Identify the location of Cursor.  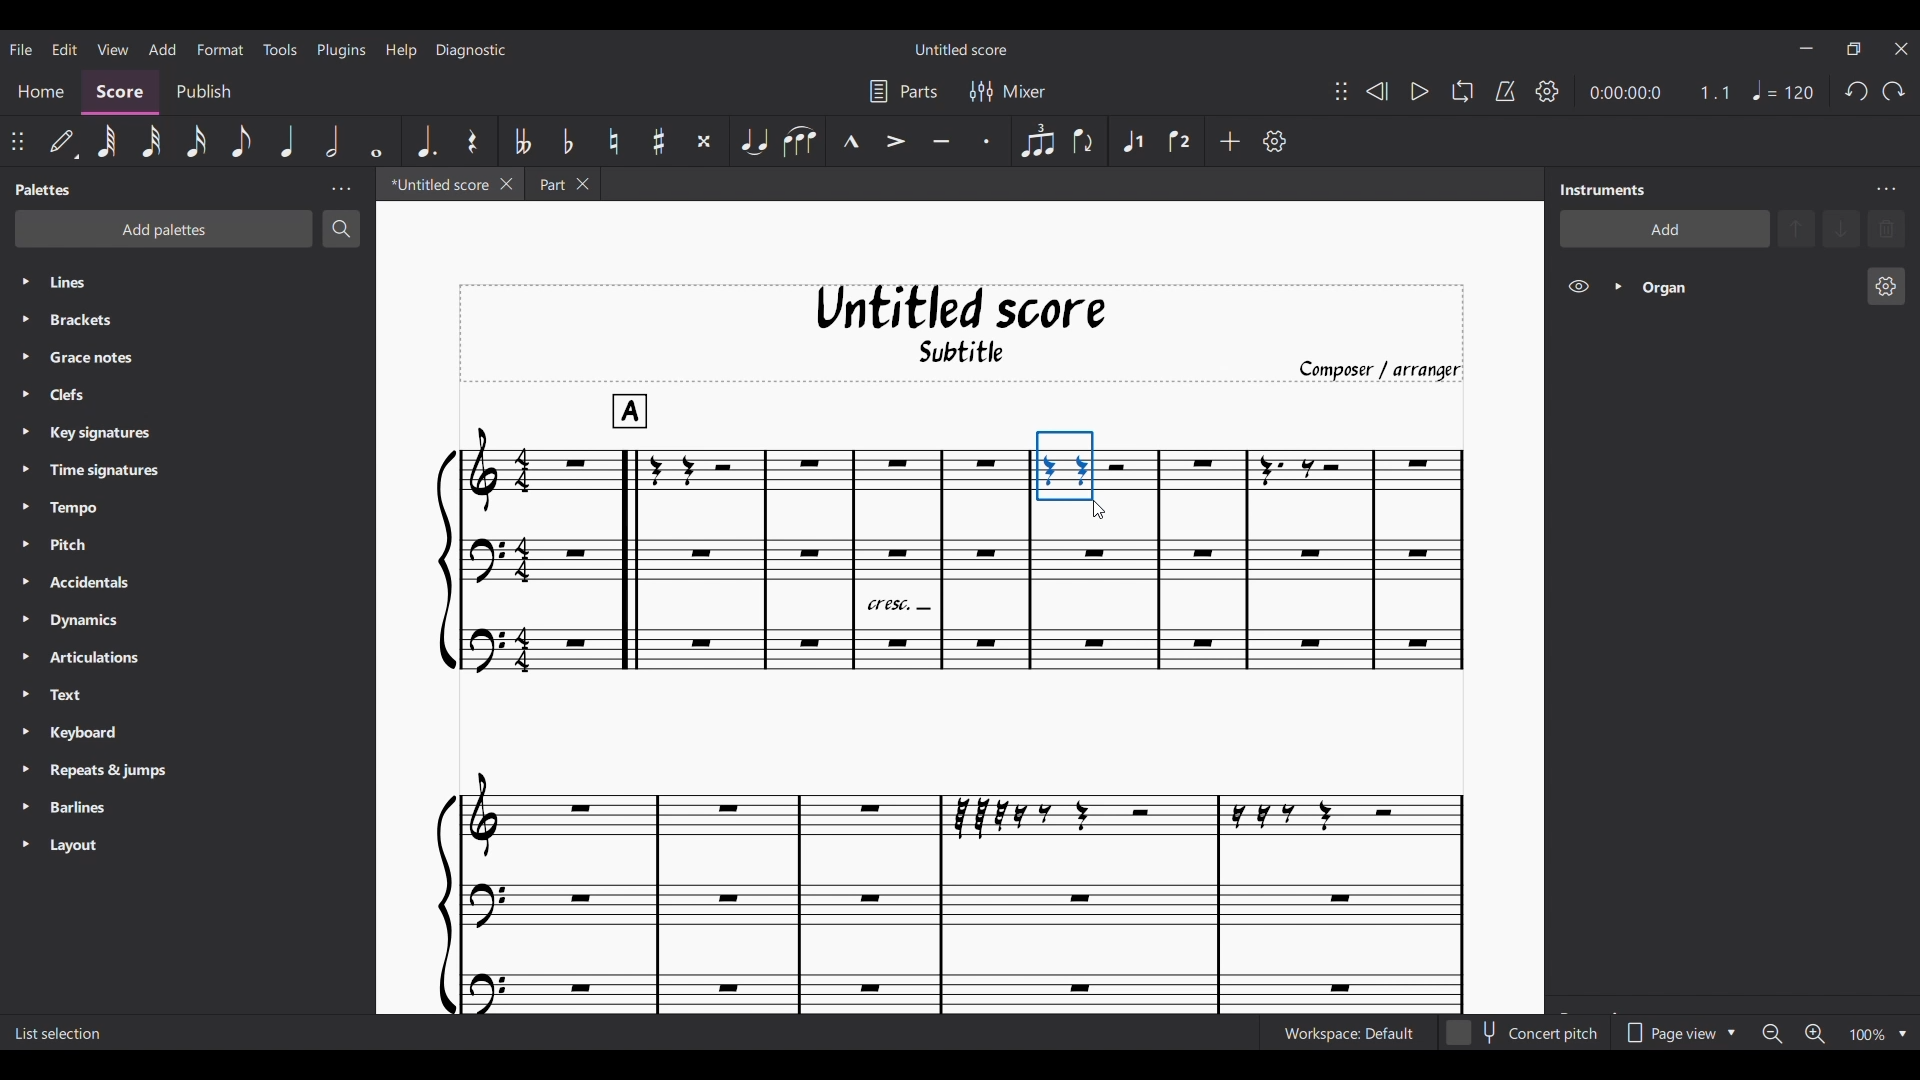
(1043, 443).